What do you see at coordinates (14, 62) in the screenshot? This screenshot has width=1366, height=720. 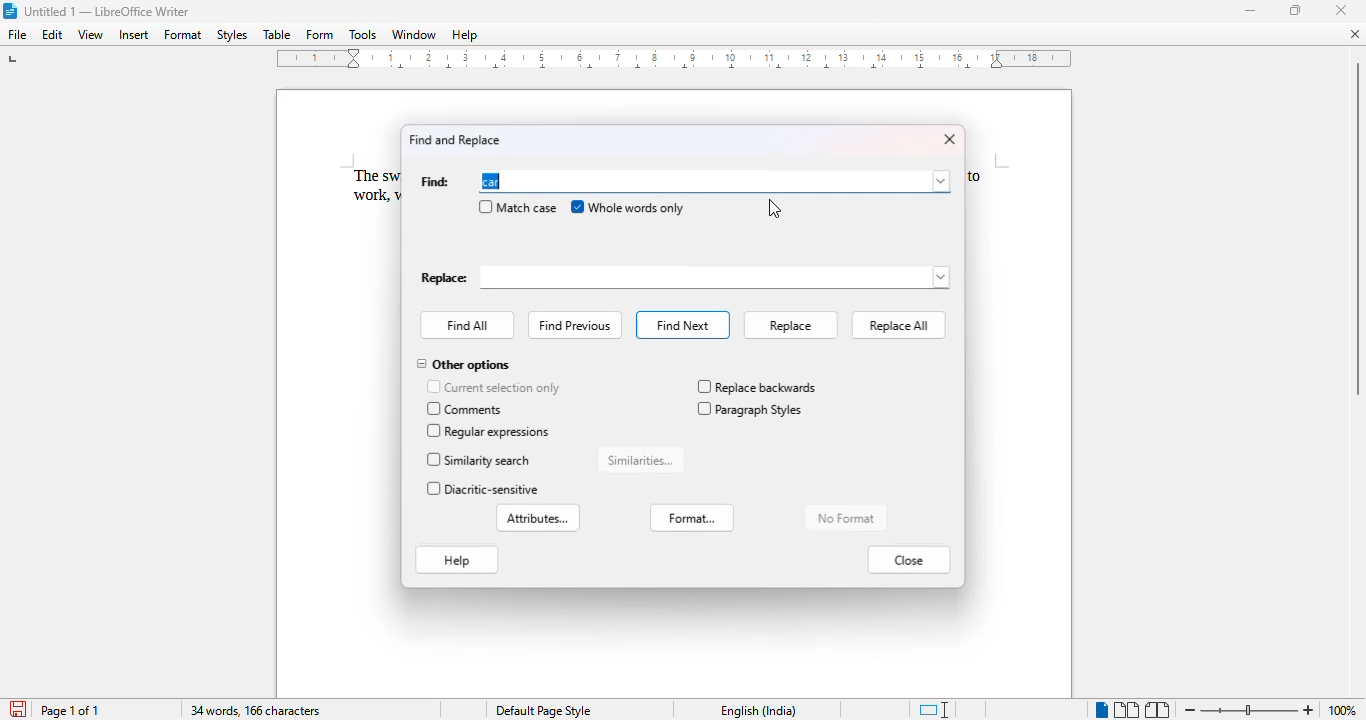 I see `tap stop` at bounding box center [14, 62].